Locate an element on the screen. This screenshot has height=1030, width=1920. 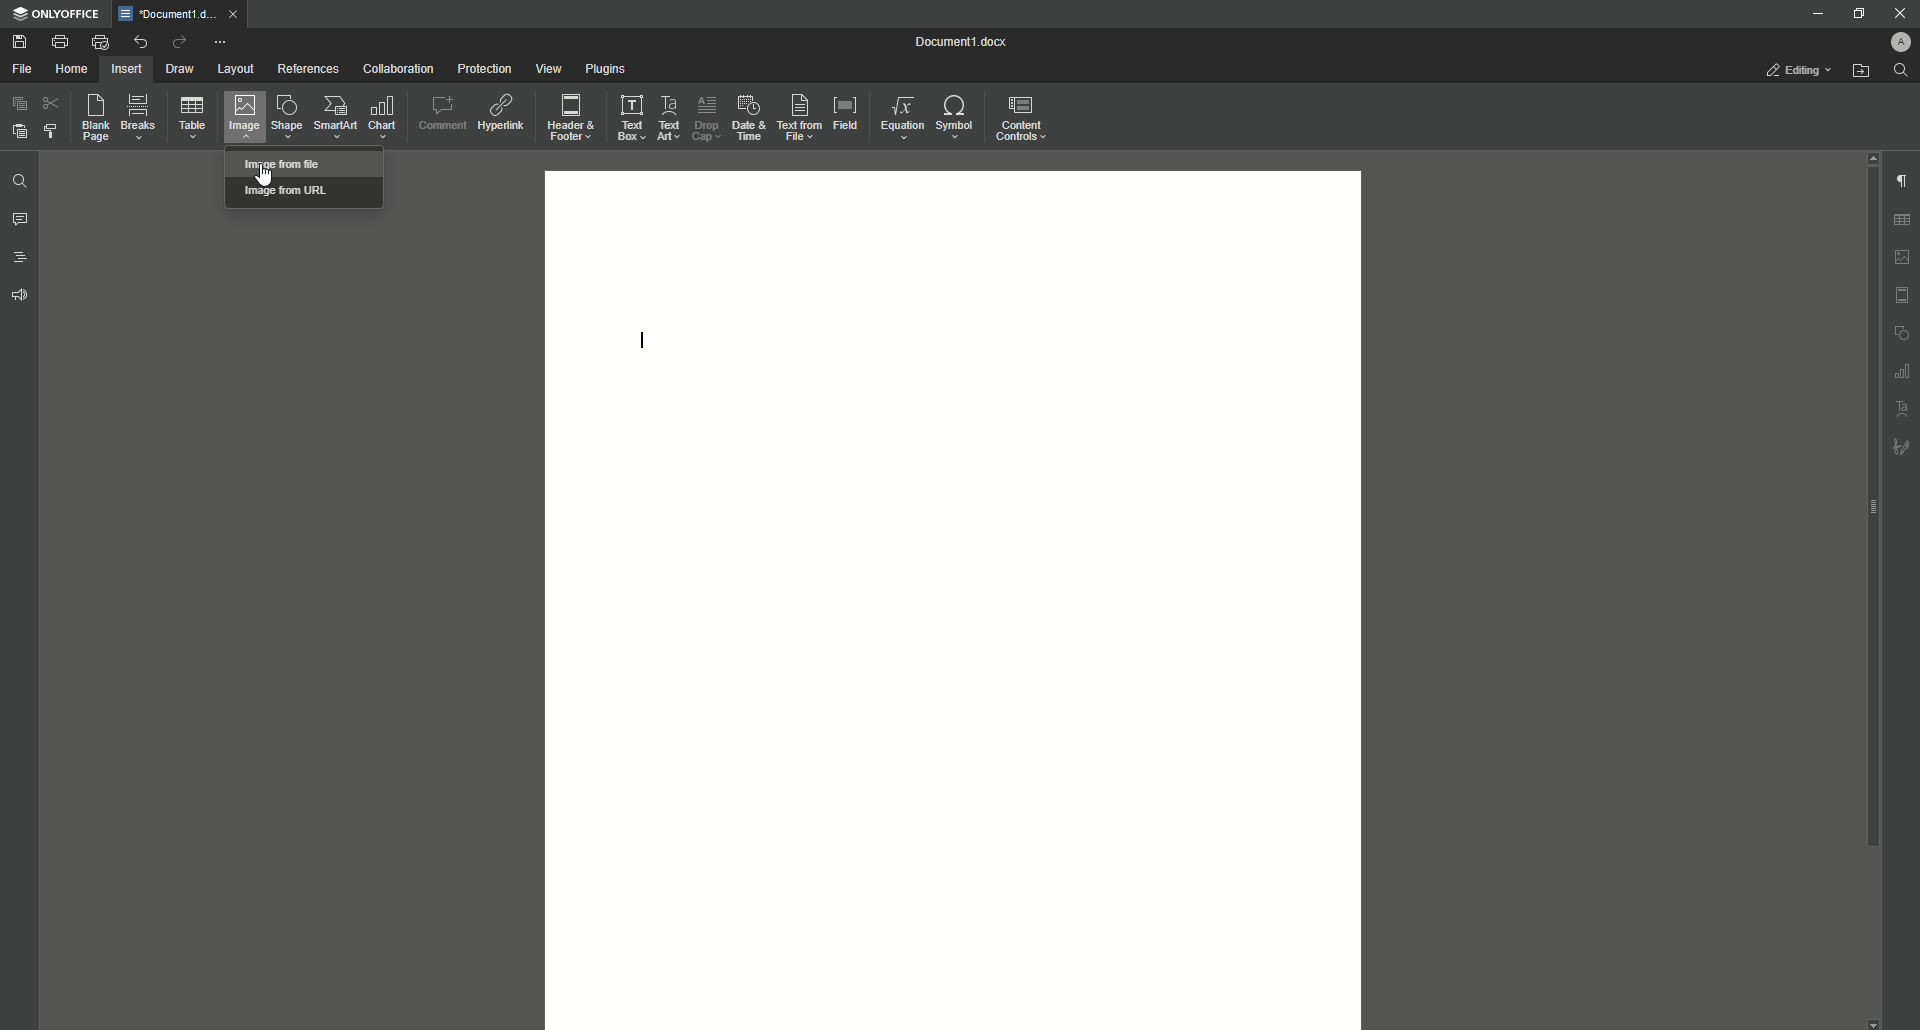
Text Art is located at coordinates (663, 116).